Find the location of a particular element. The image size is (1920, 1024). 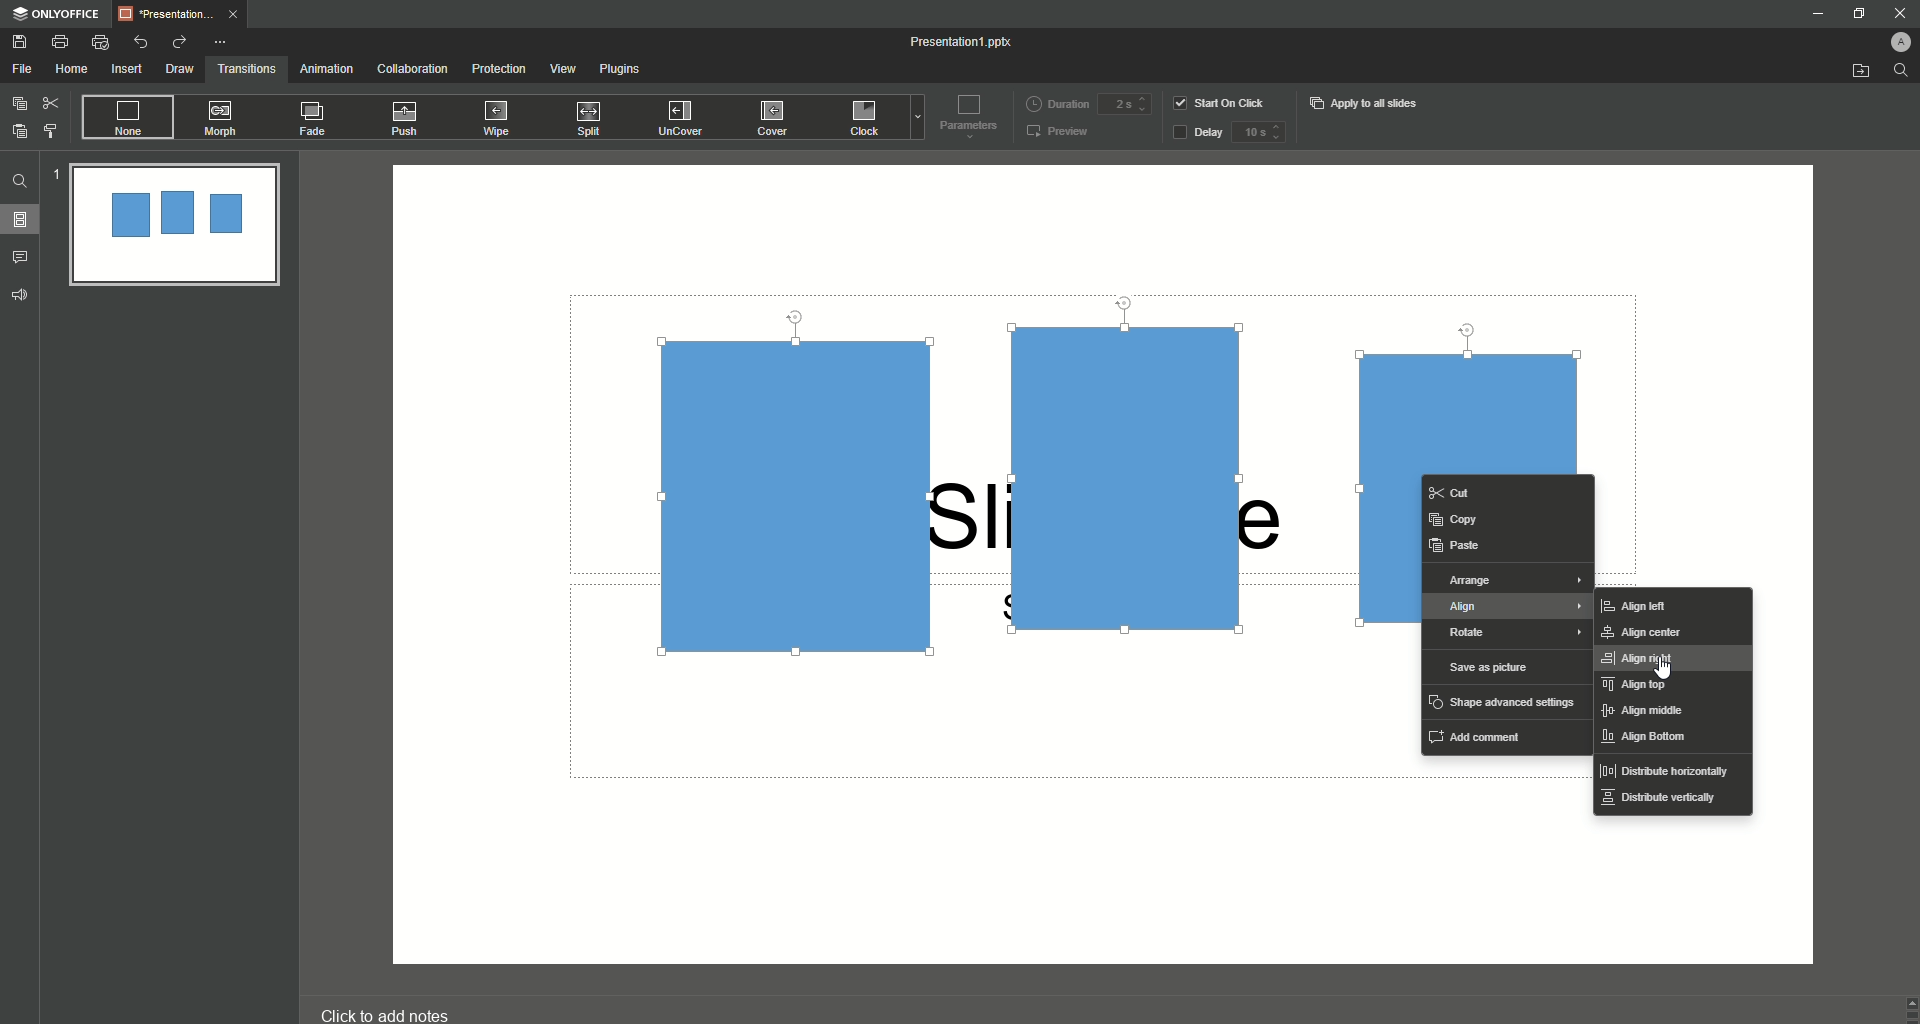

Save is located at coordinates (20, 42).